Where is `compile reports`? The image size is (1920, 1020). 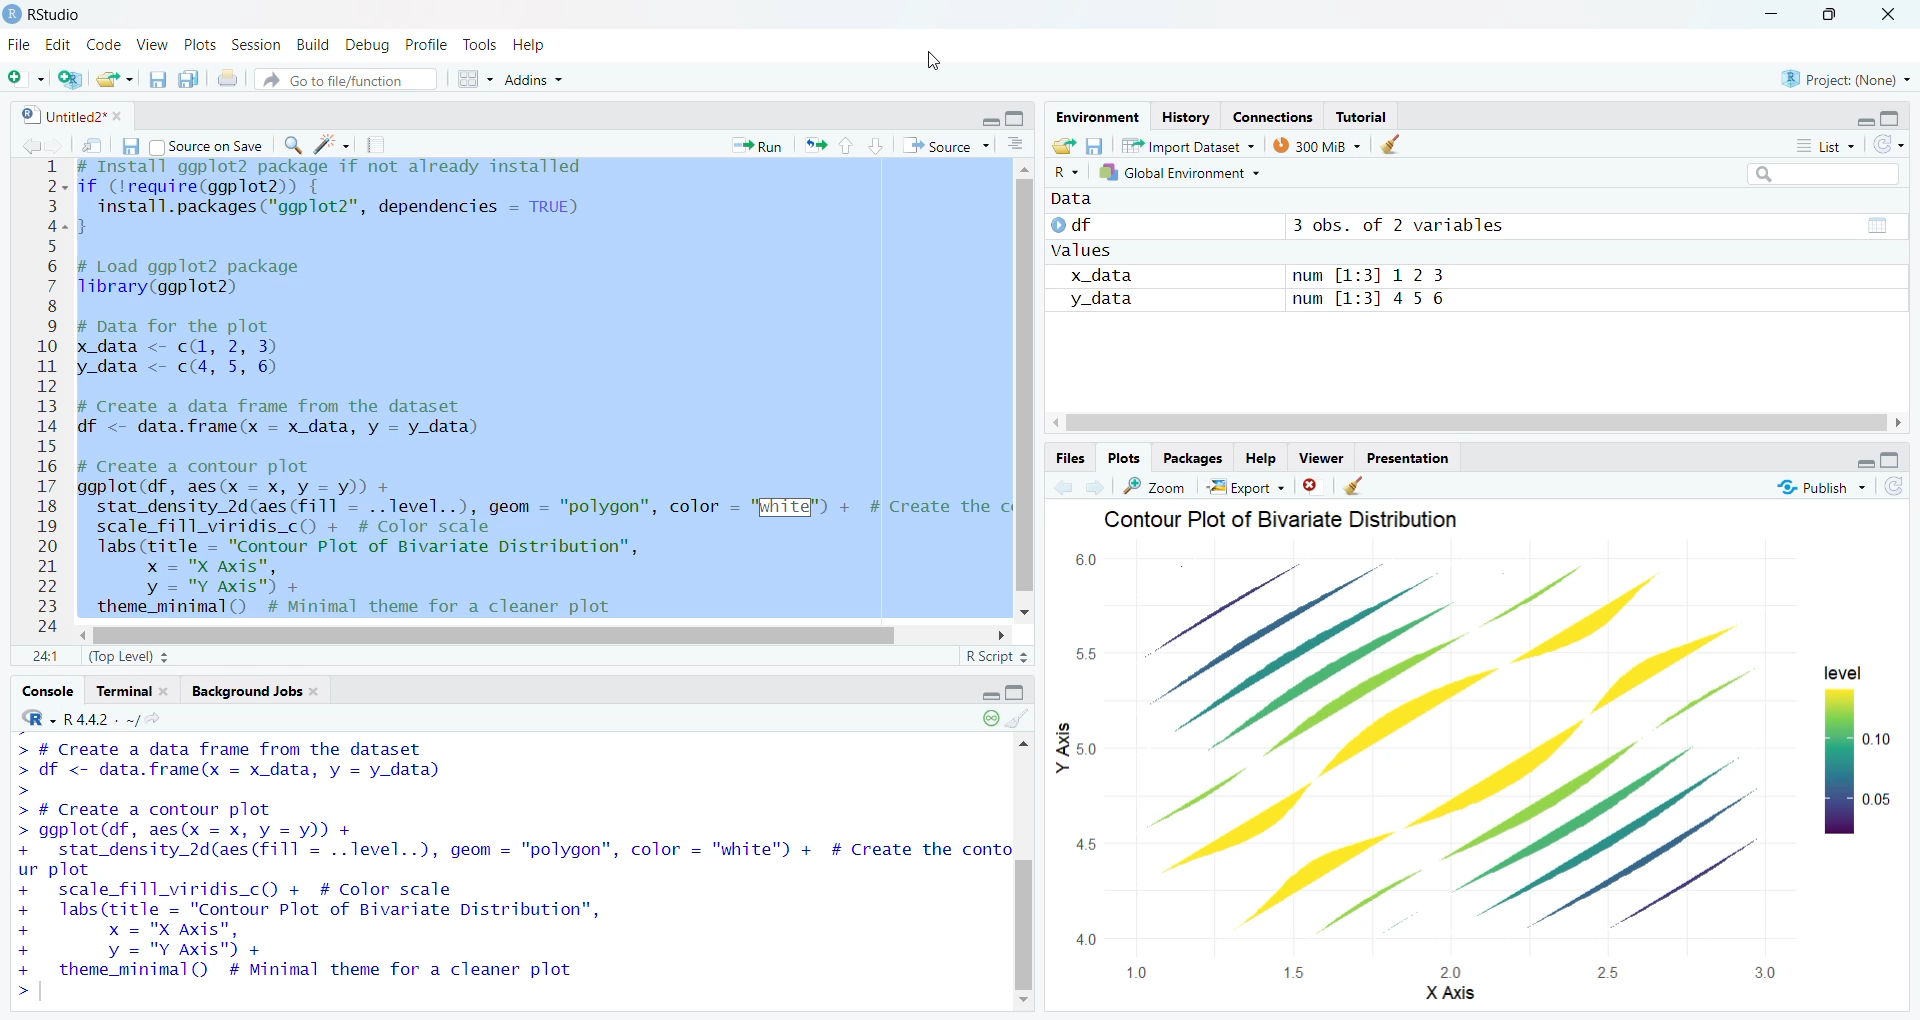
compile reports is located at coordinates (376, 146).